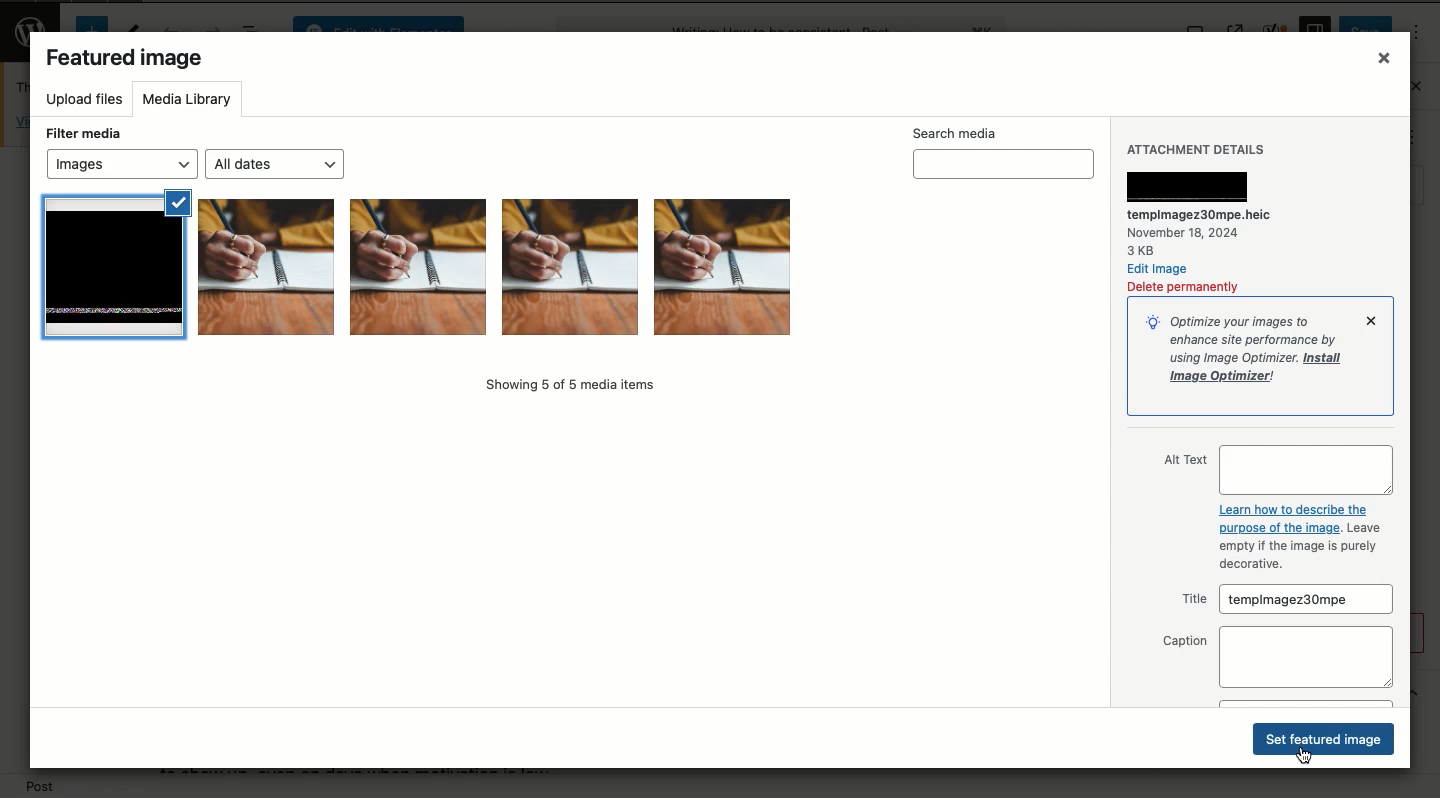 The width and height of the screenshot is (1440, 798). I want to click on All dates, so click(274, 163).